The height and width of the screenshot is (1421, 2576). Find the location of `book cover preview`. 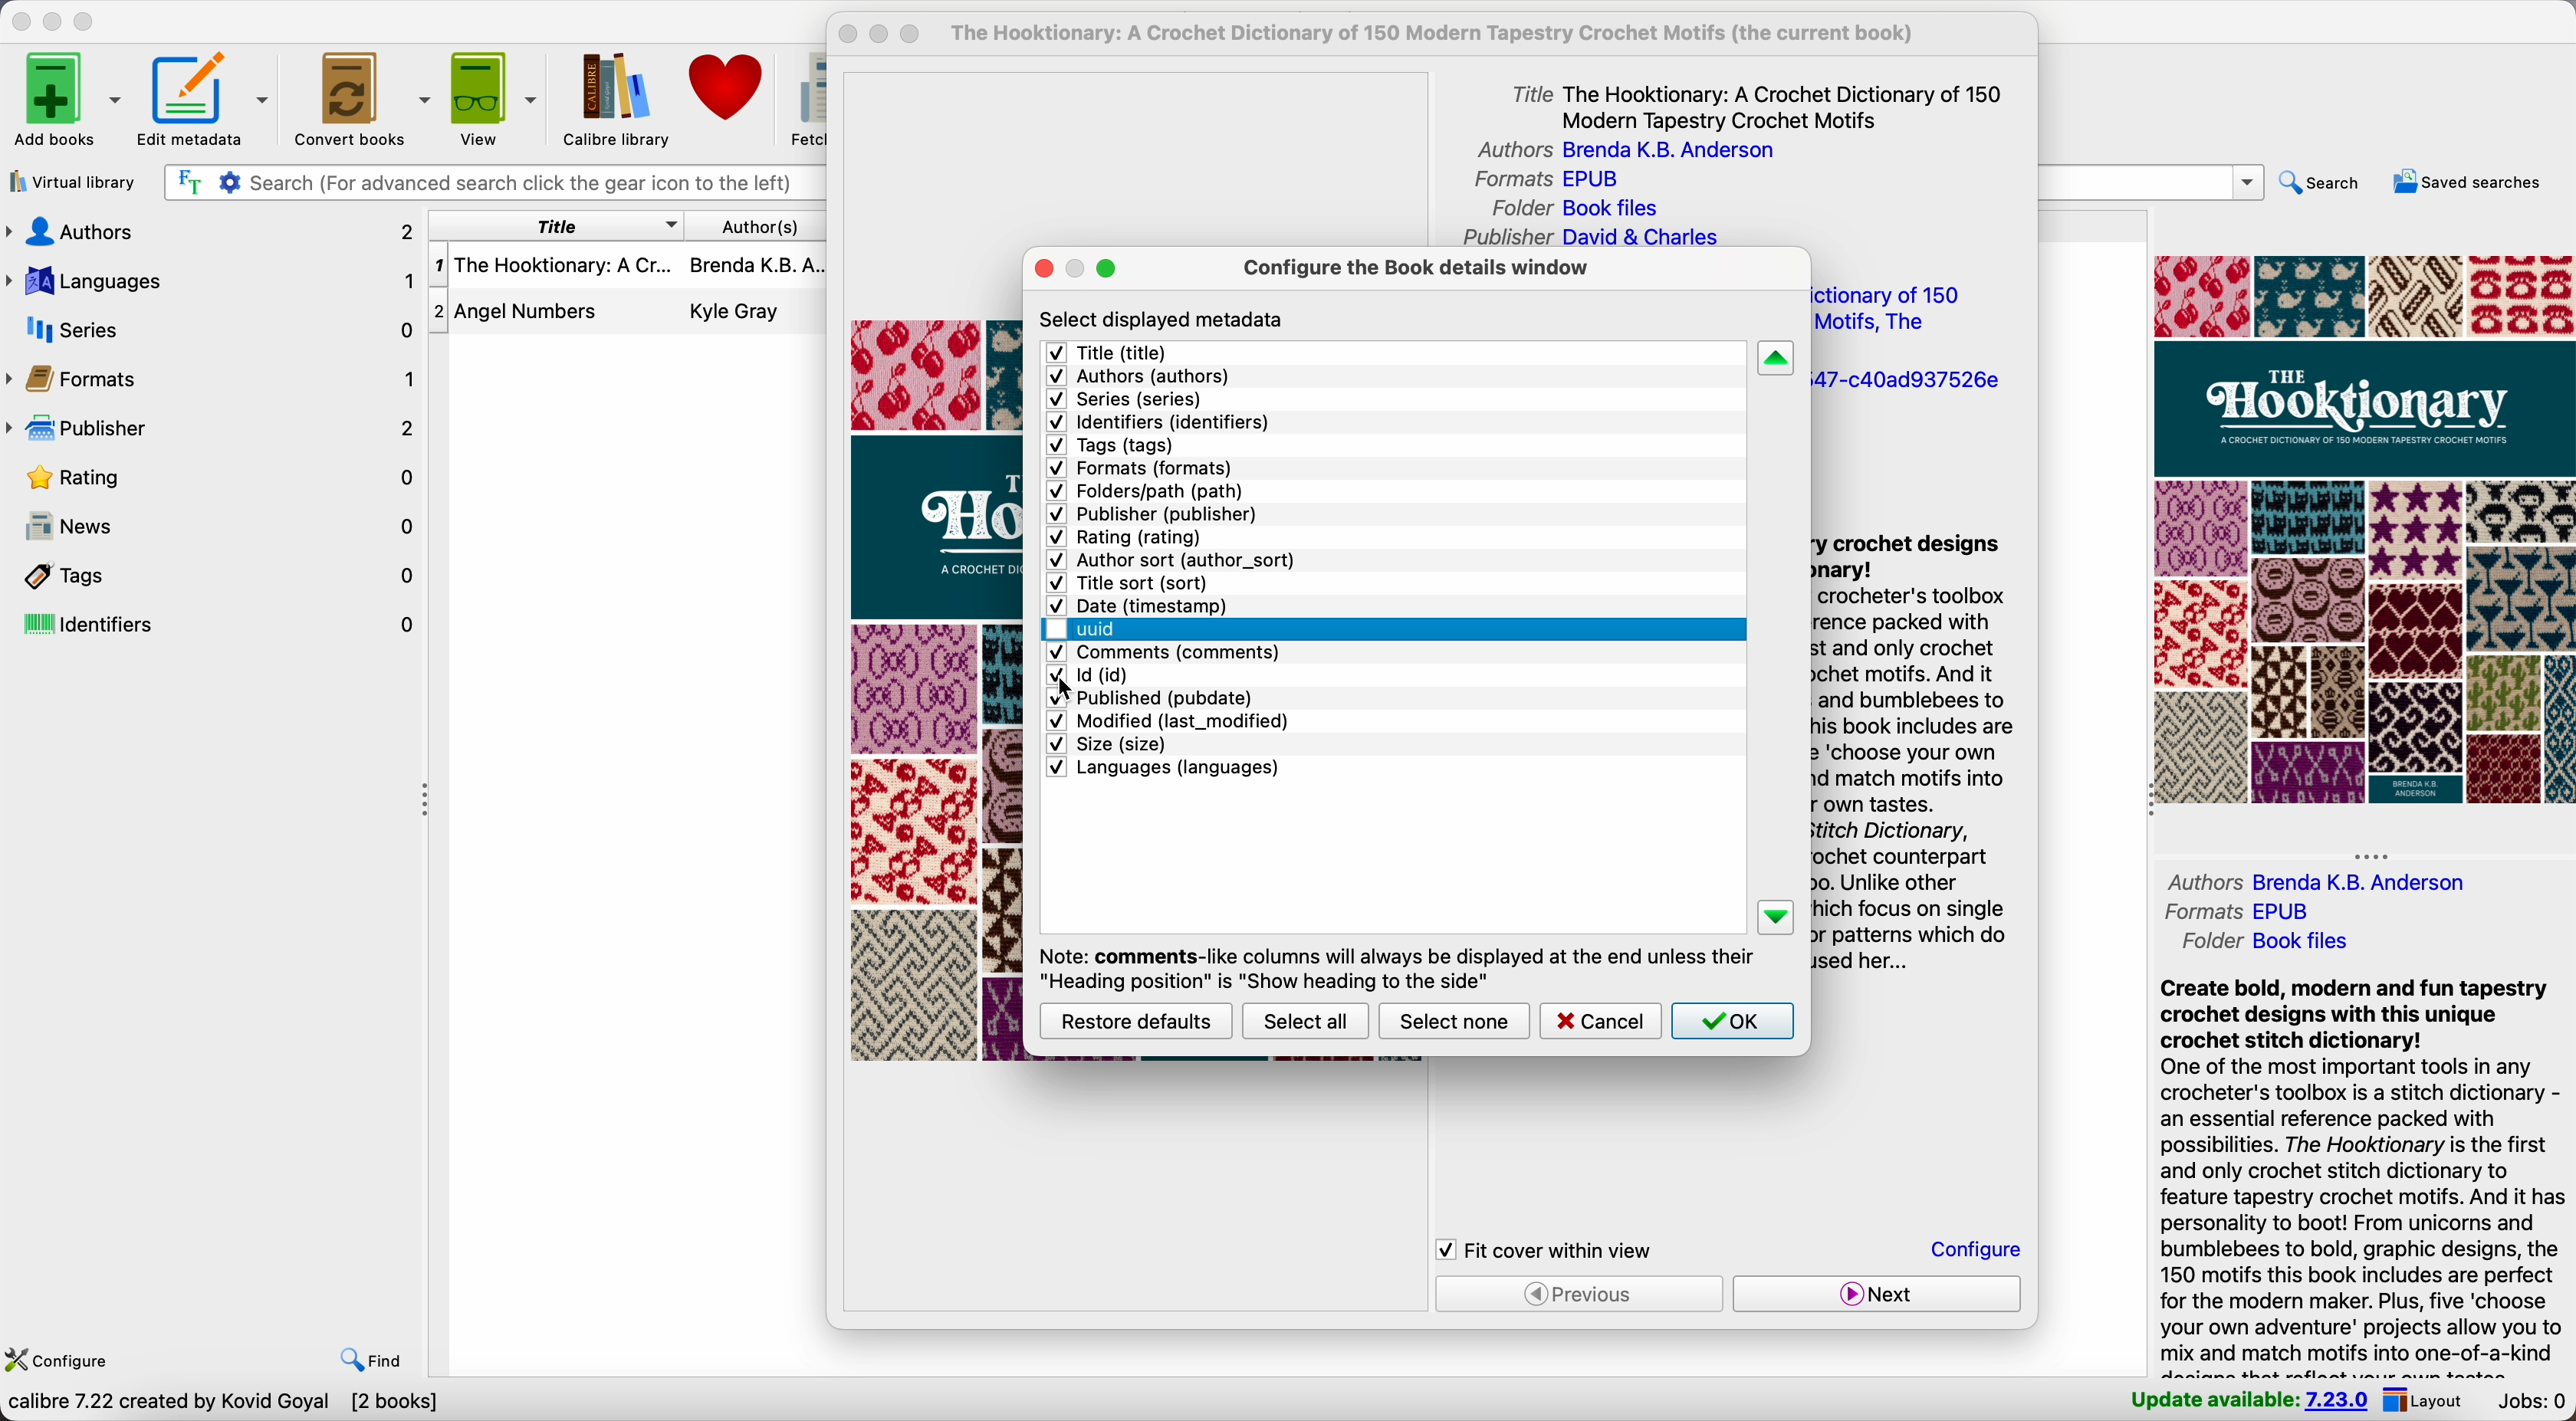

book cover preview is located at coordinates (940, 690).